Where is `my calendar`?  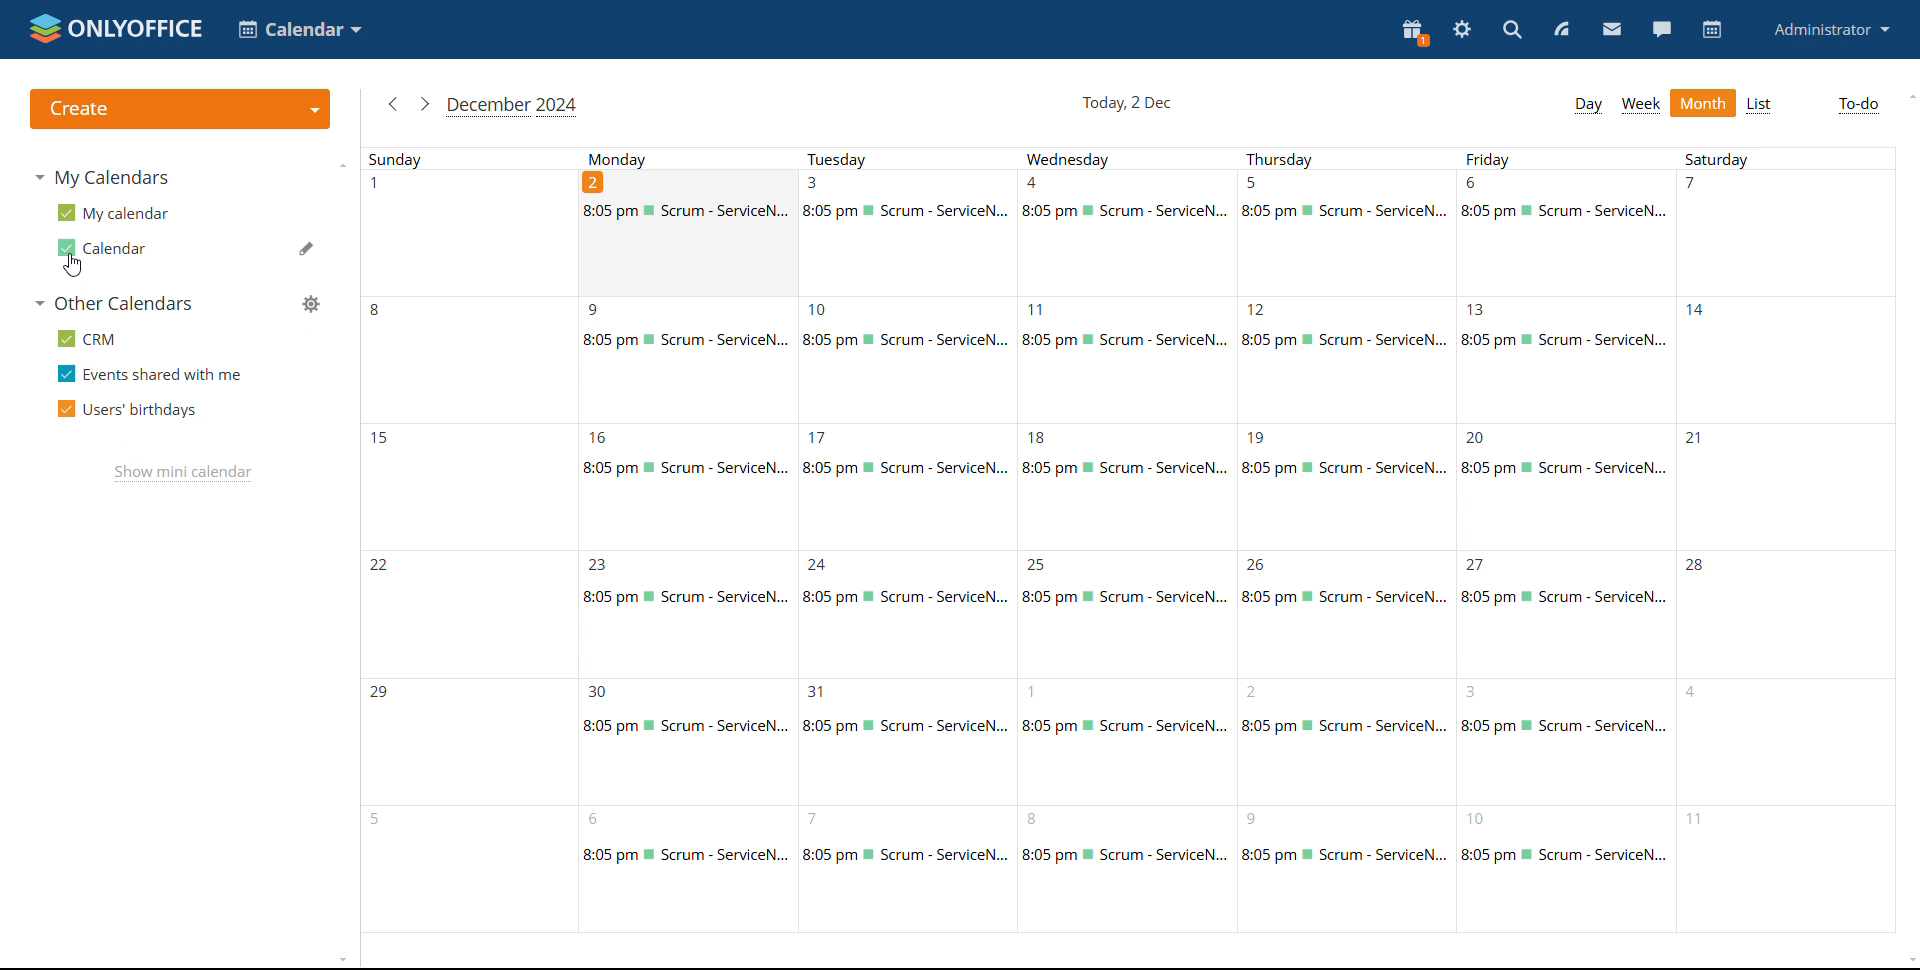 my calendar is located at coordinates (114, 212).